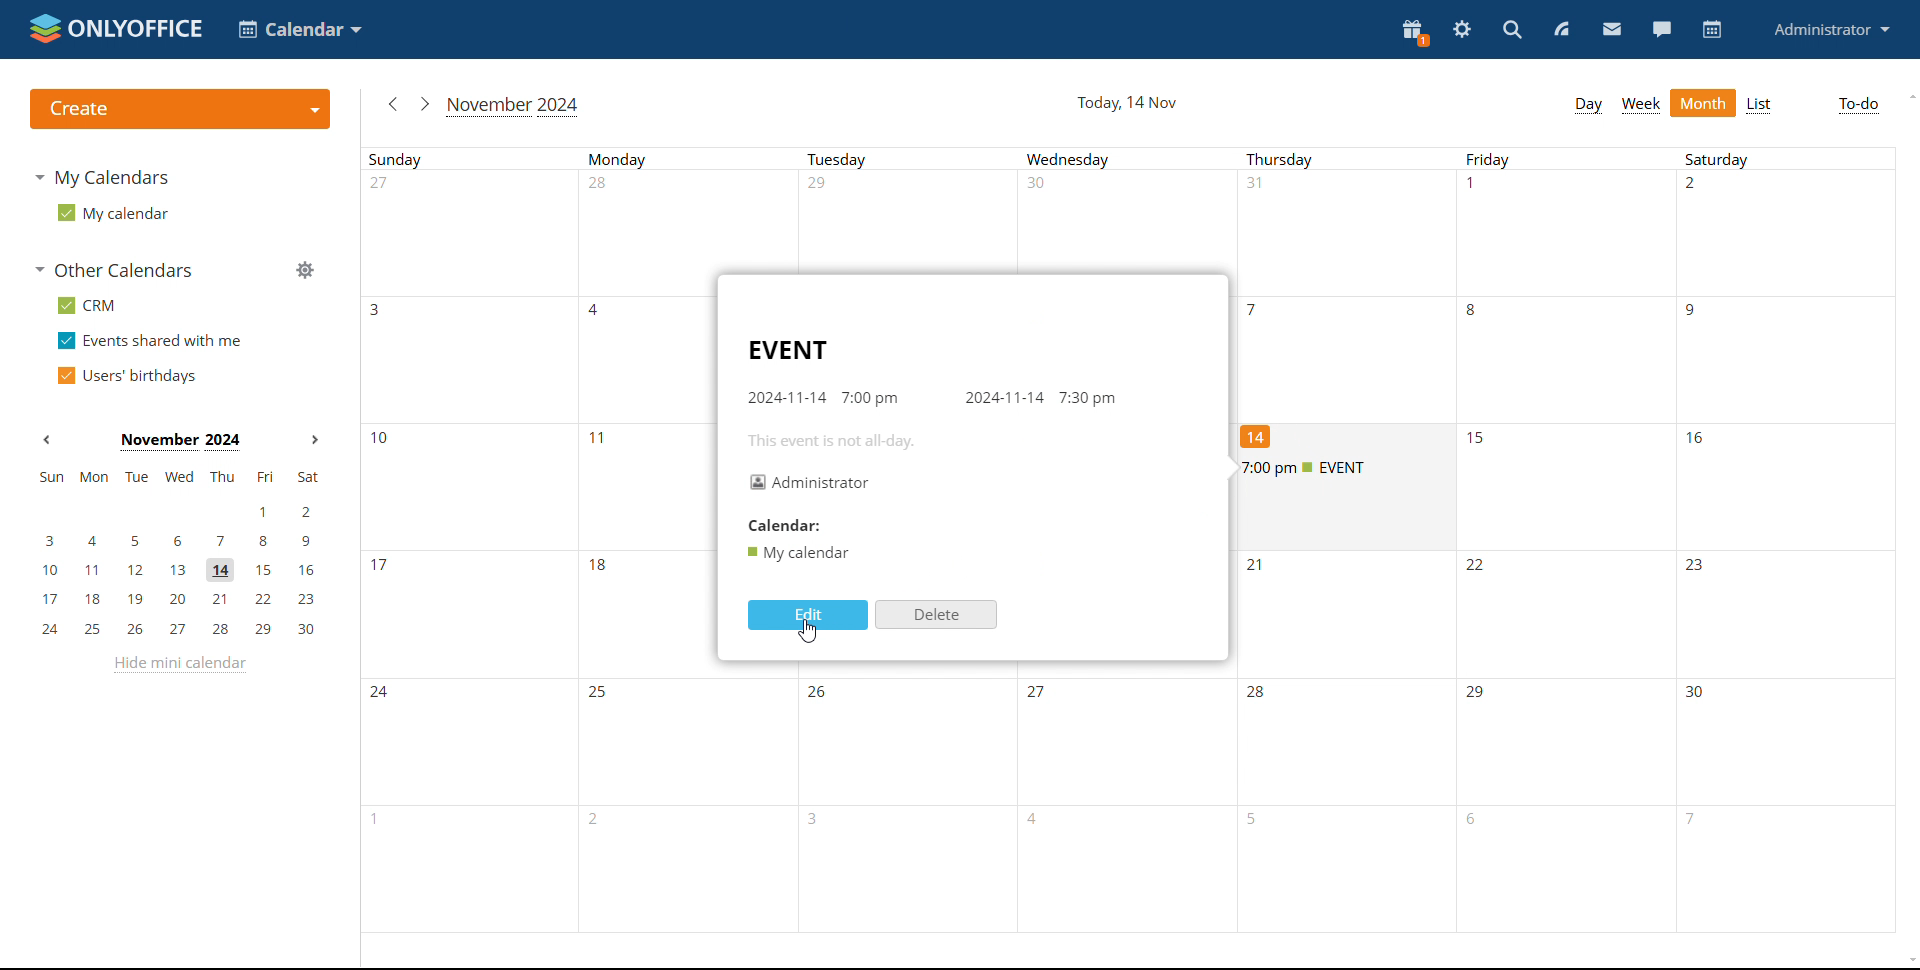  I want to click on create, so click(179, 109).